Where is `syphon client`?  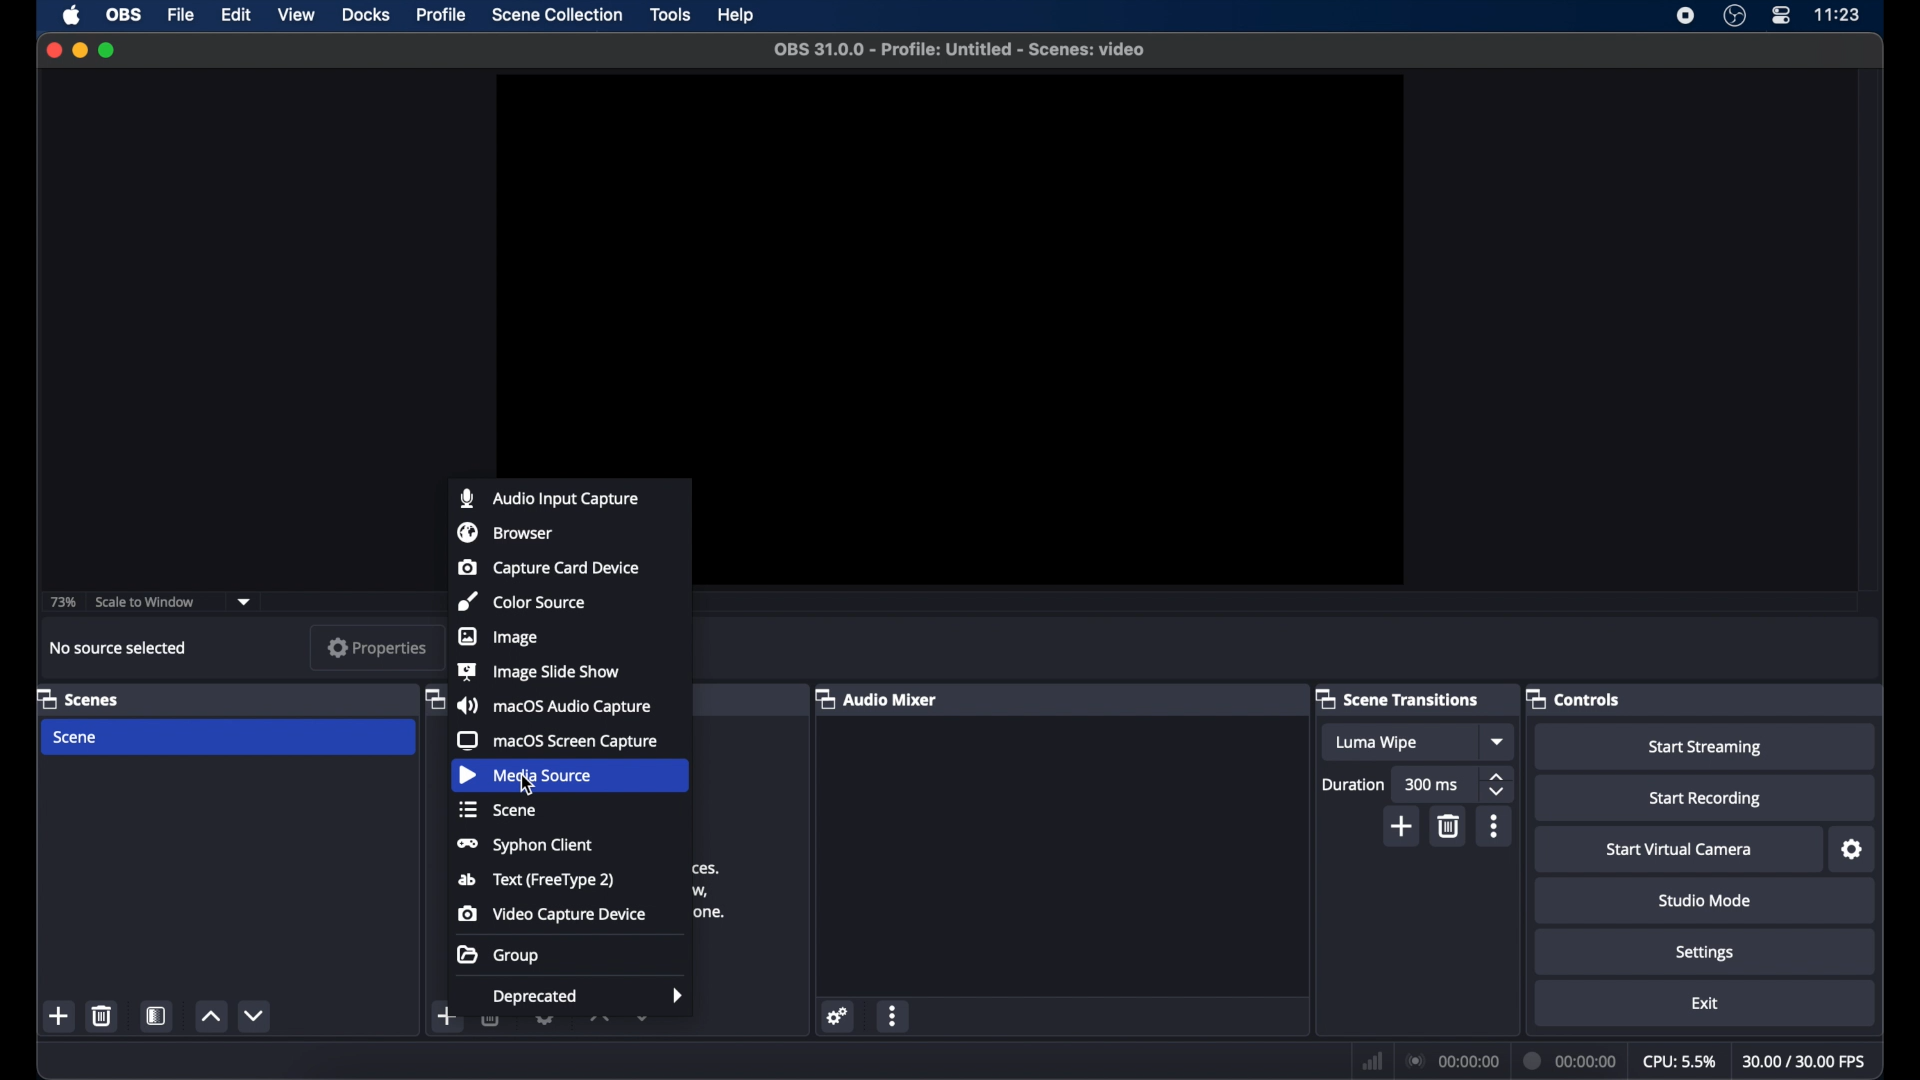 syphon client is located at coordinates (527, 845).